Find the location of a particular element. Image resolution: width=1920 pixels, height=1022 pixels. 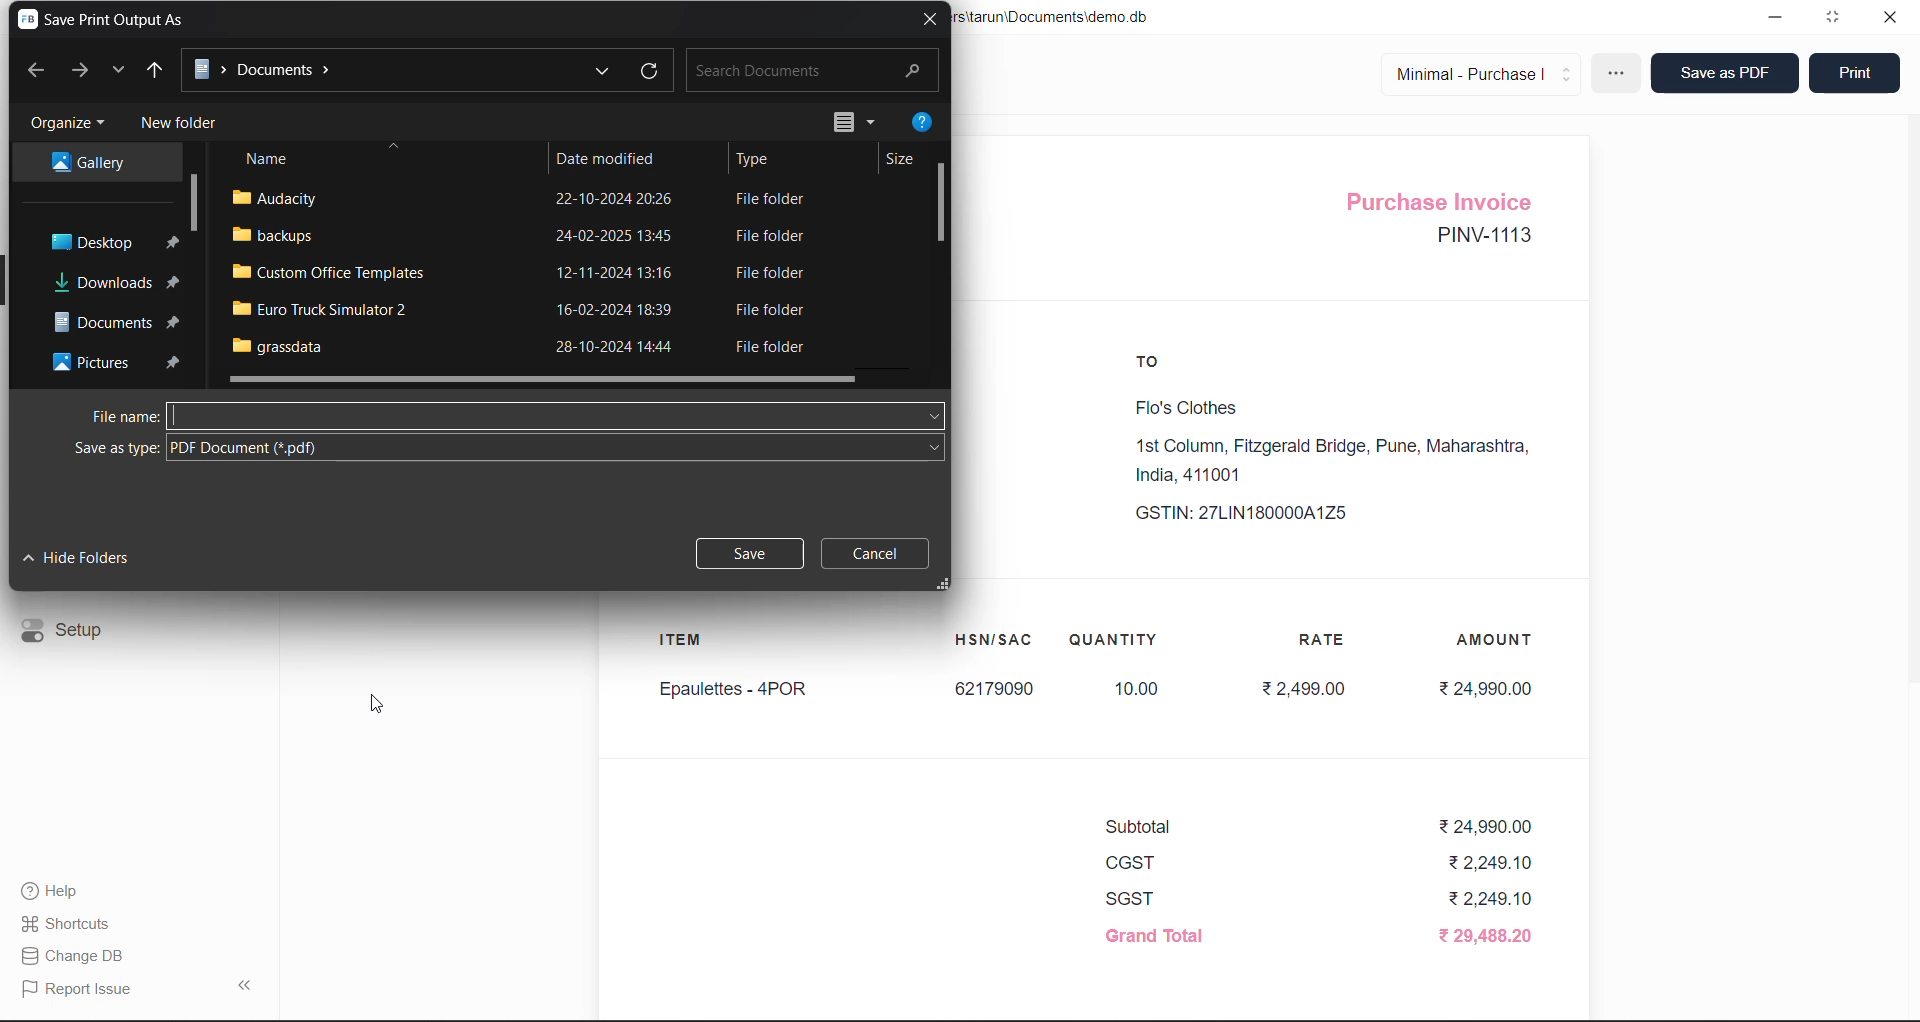

HSN/SAC is located at coordinates (997, 640).